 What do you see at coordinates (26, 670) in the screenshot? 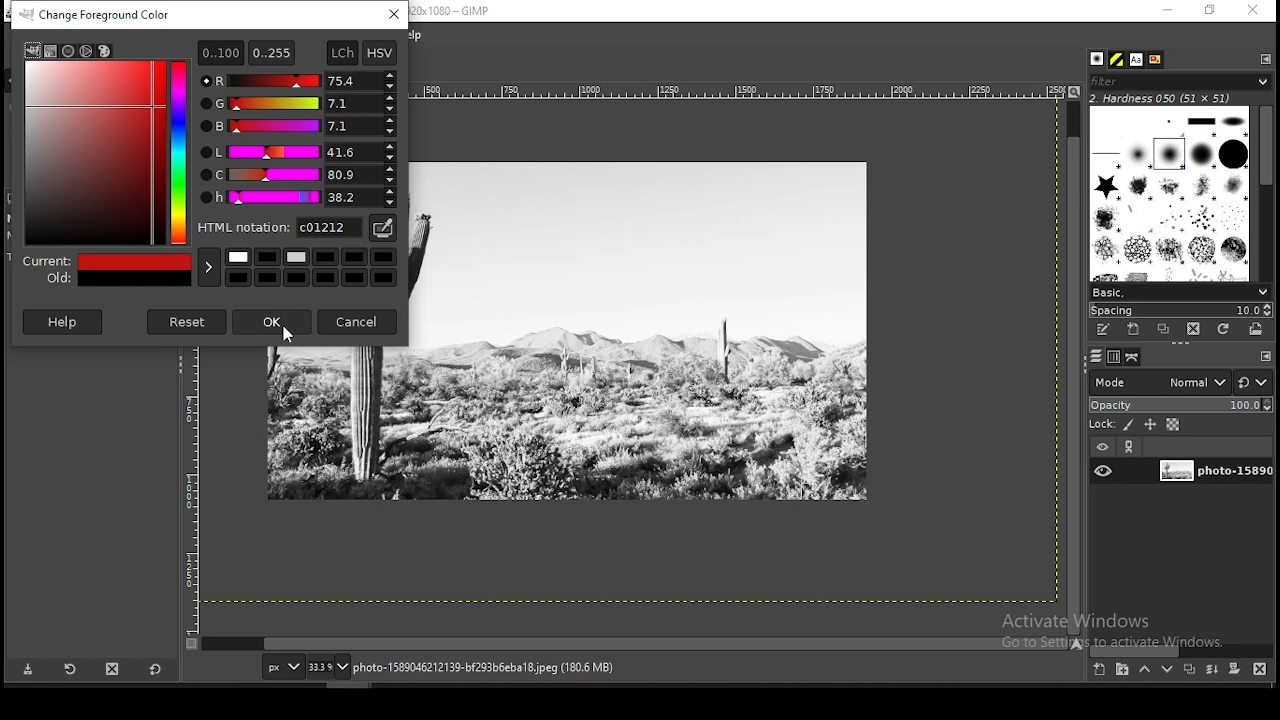
I see `save tool preset` at bounding box center [26, 670].